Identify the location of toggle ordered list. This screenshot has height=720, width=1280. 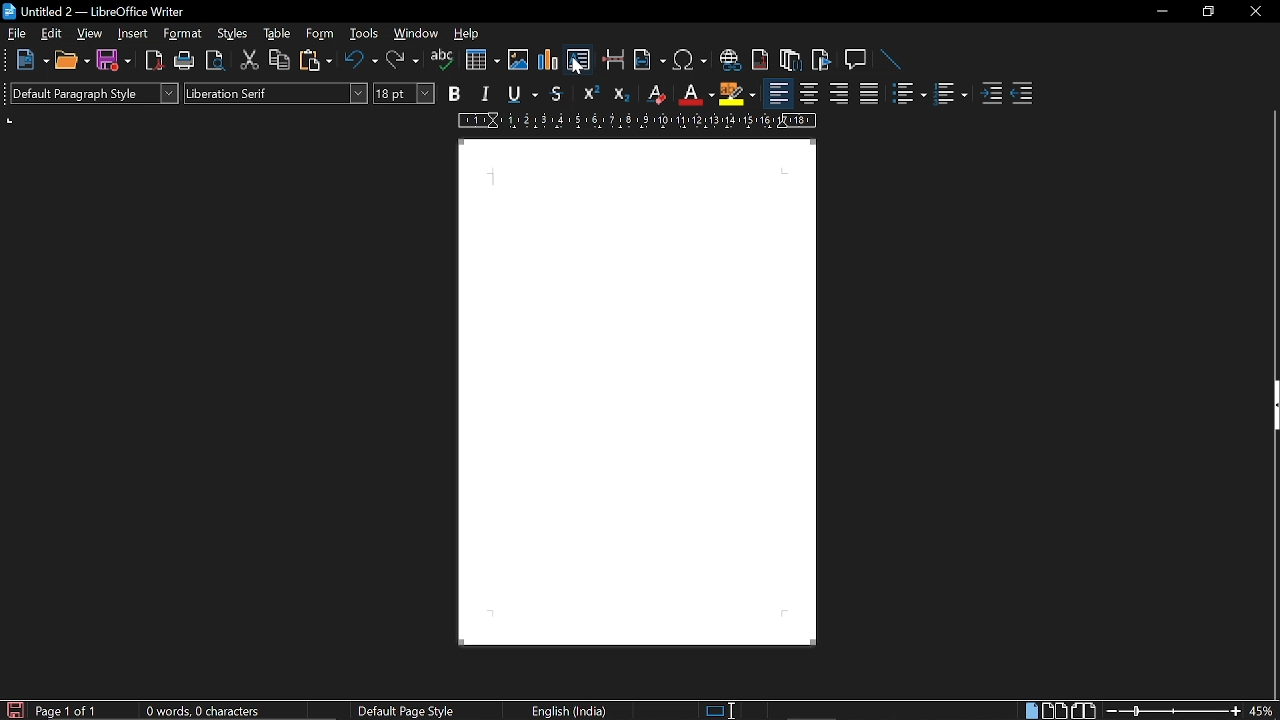
(950, 95).